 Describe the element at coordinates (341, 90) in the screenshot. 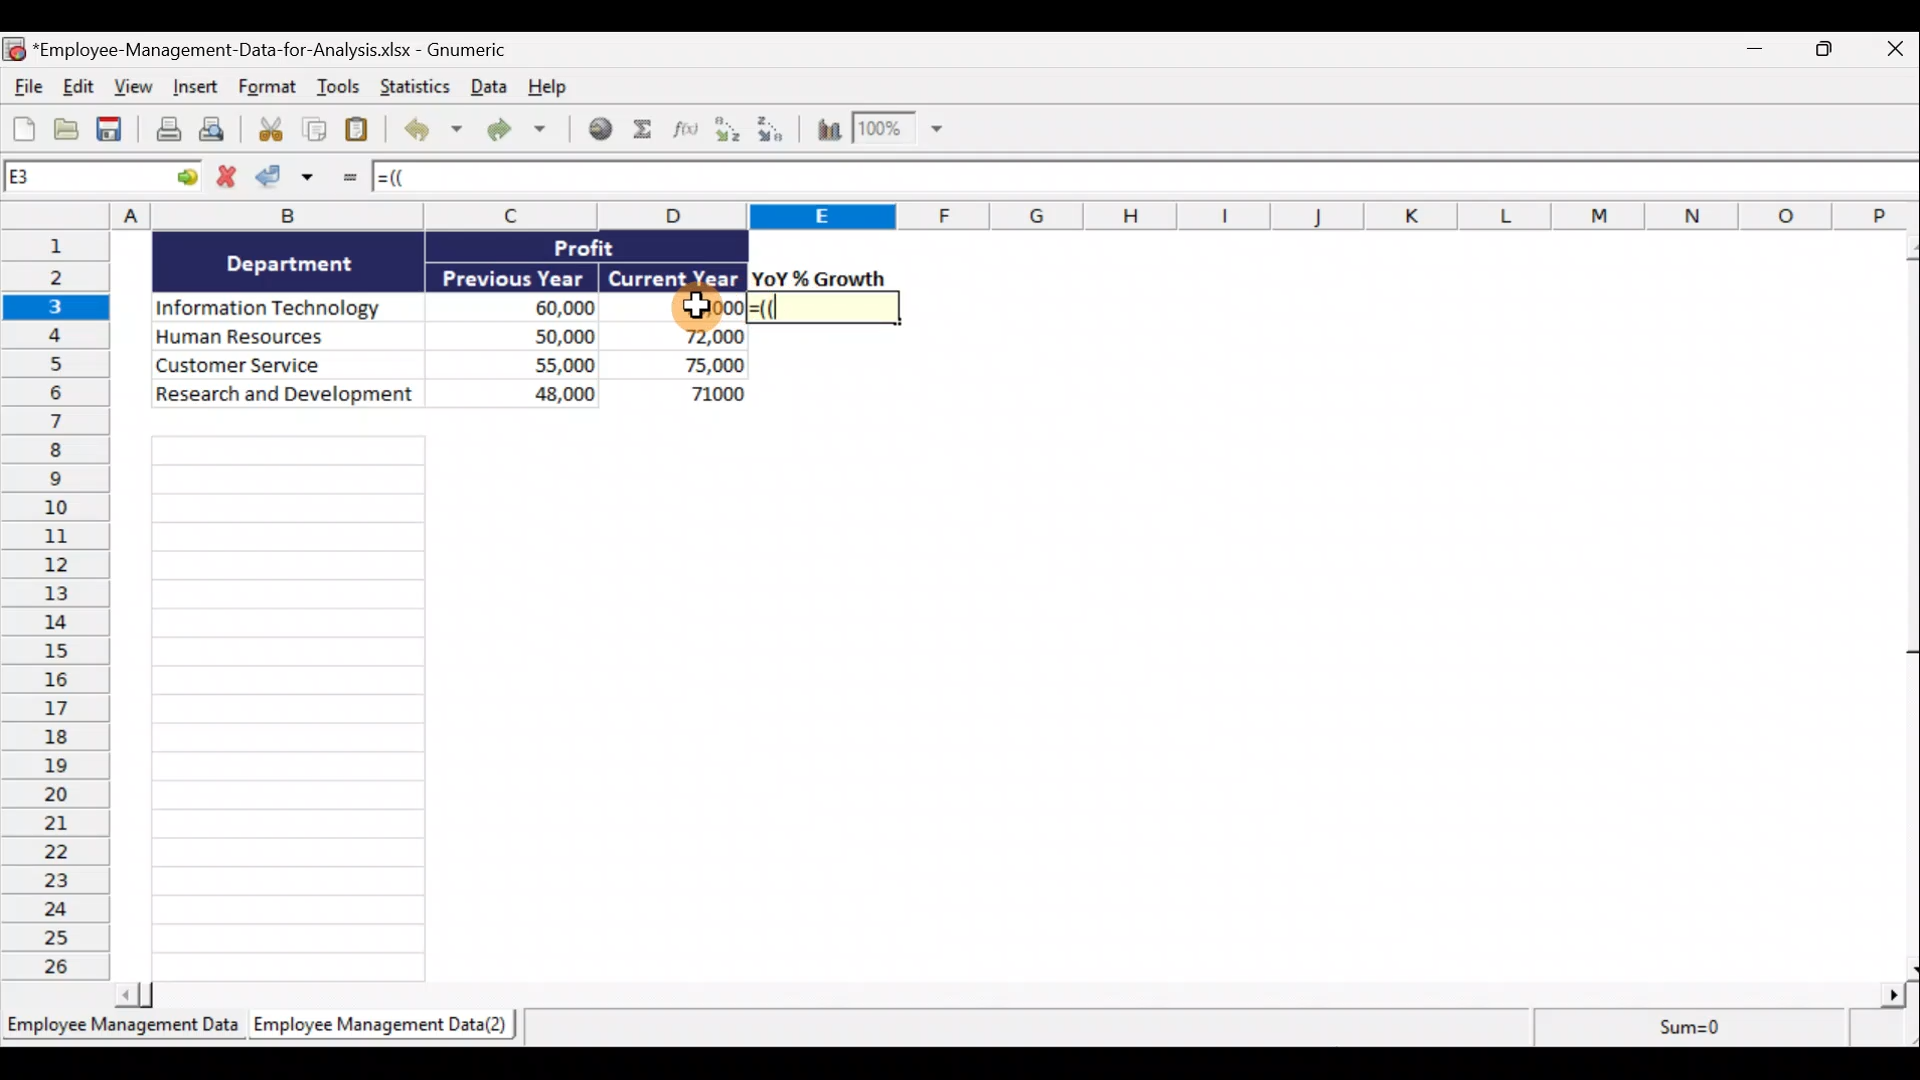

I see `Tools` at that location.